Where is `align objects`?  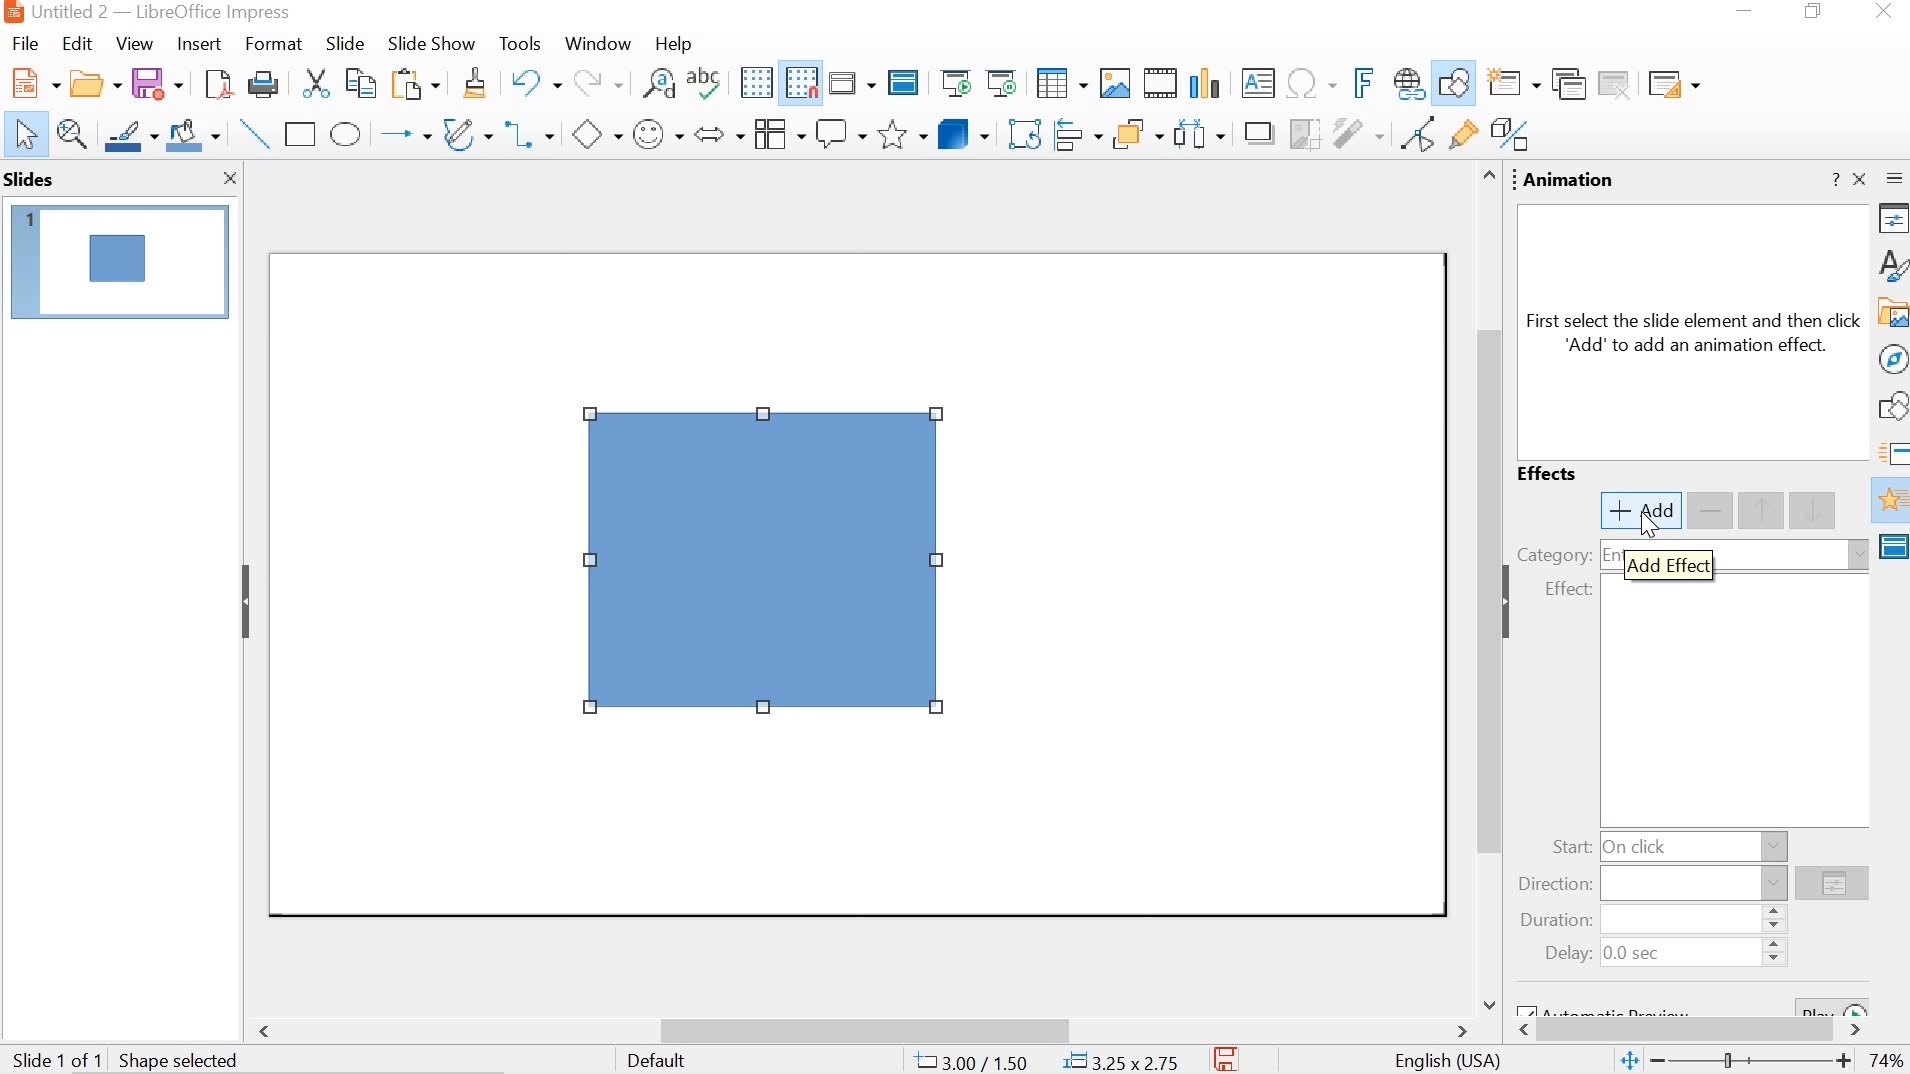
align objects is located at coordinates (1078, 131).